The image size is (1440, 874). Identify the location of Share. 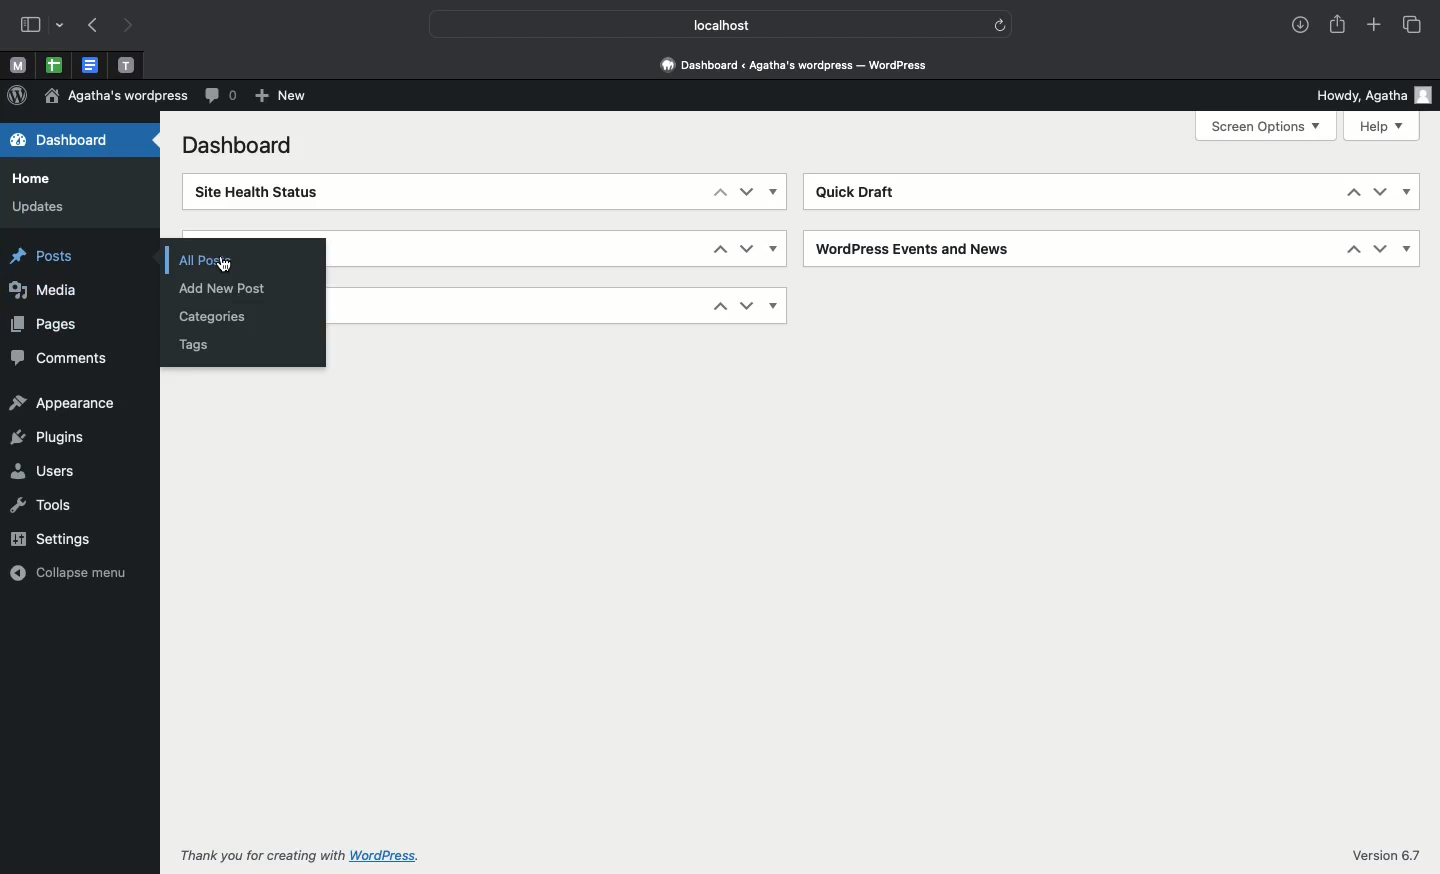
(1339, 26).